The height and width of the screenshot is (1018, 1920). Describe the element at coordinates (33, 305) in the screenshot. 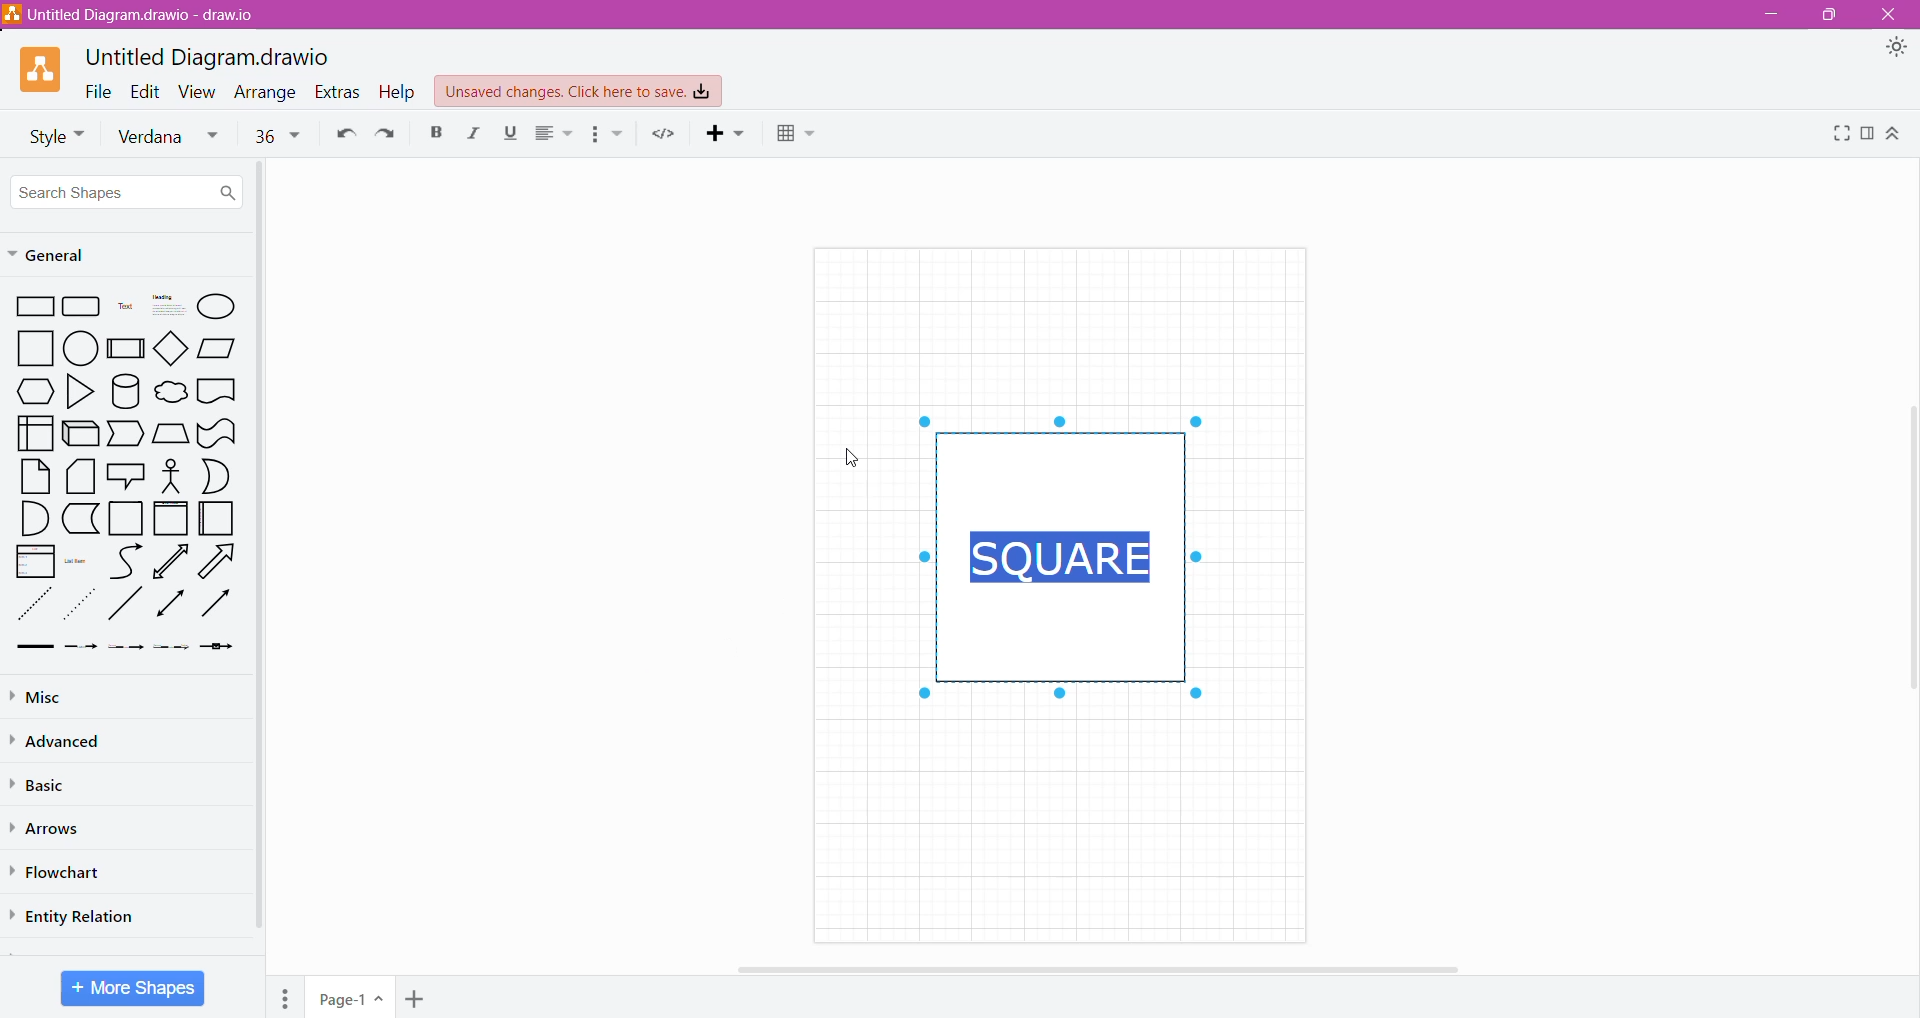

I see `Rectangle` at that location.